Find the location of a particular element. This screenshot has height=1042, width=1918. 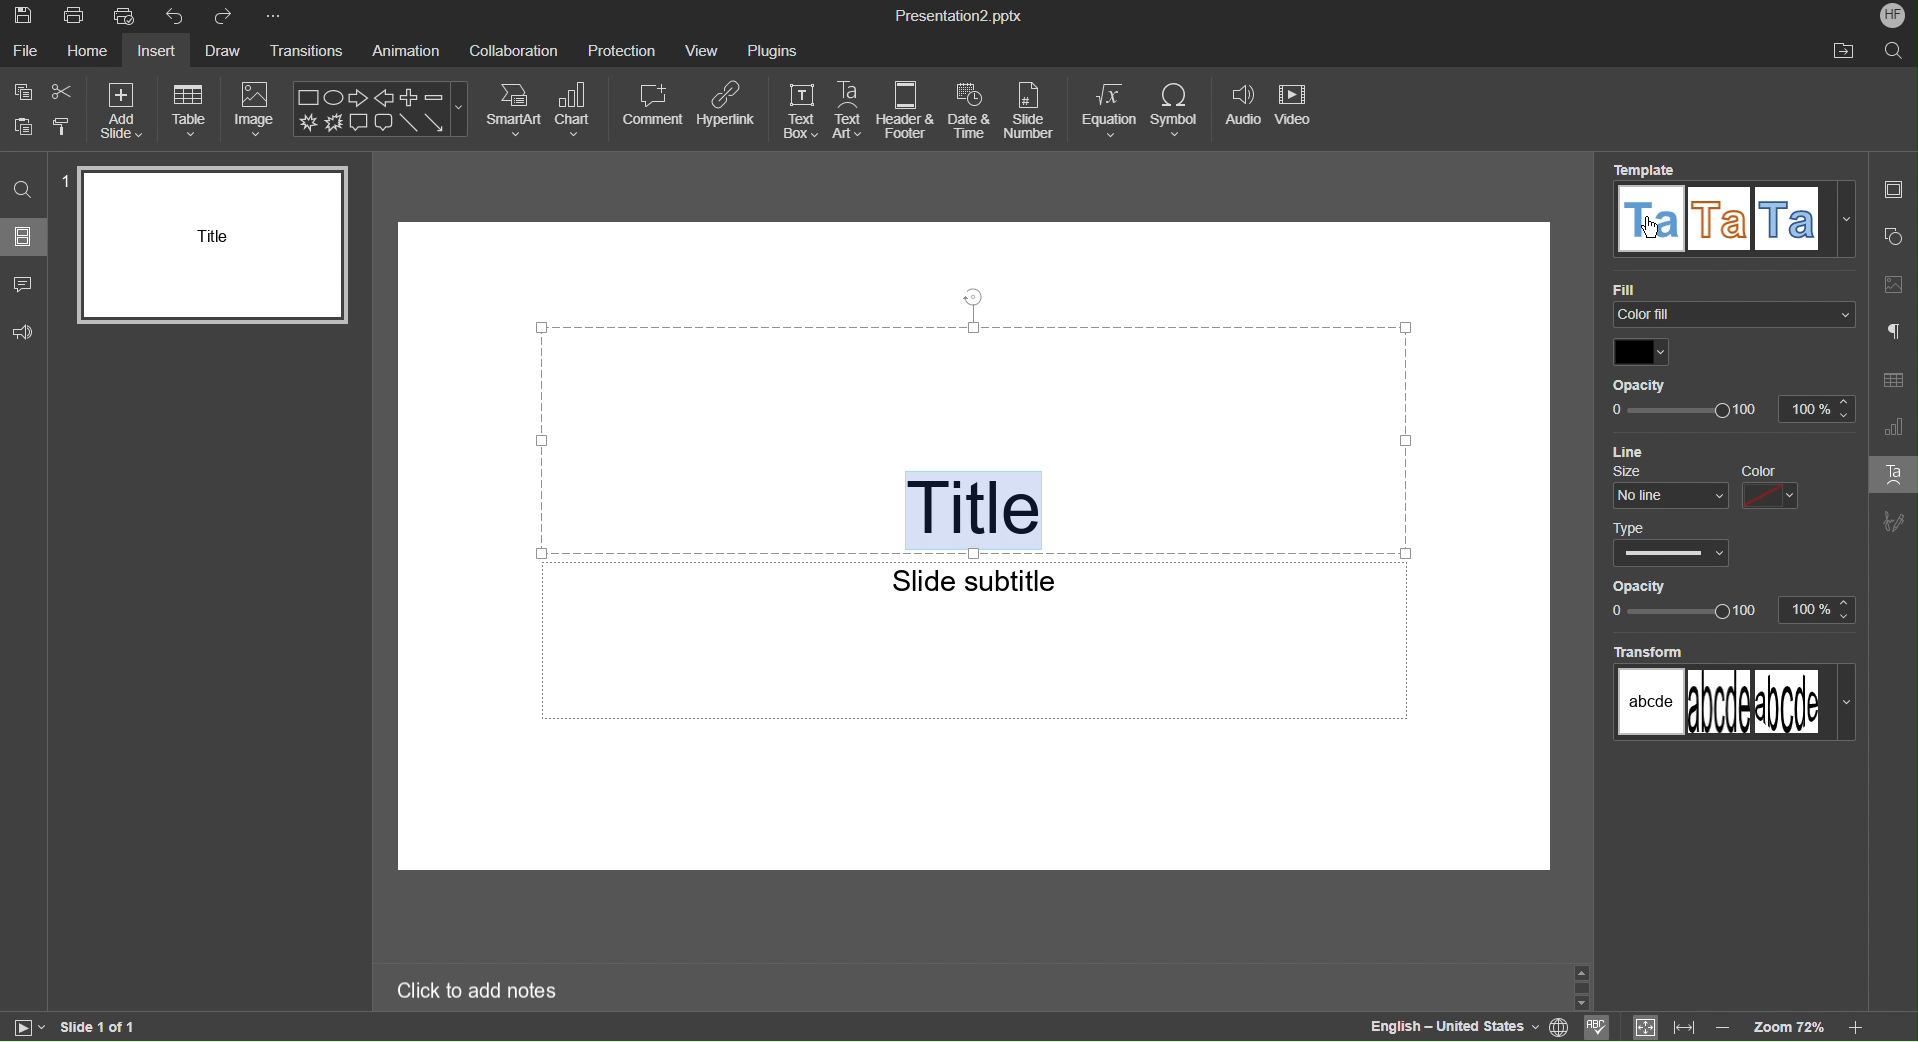

Template is located at coordinates (1728, 213).